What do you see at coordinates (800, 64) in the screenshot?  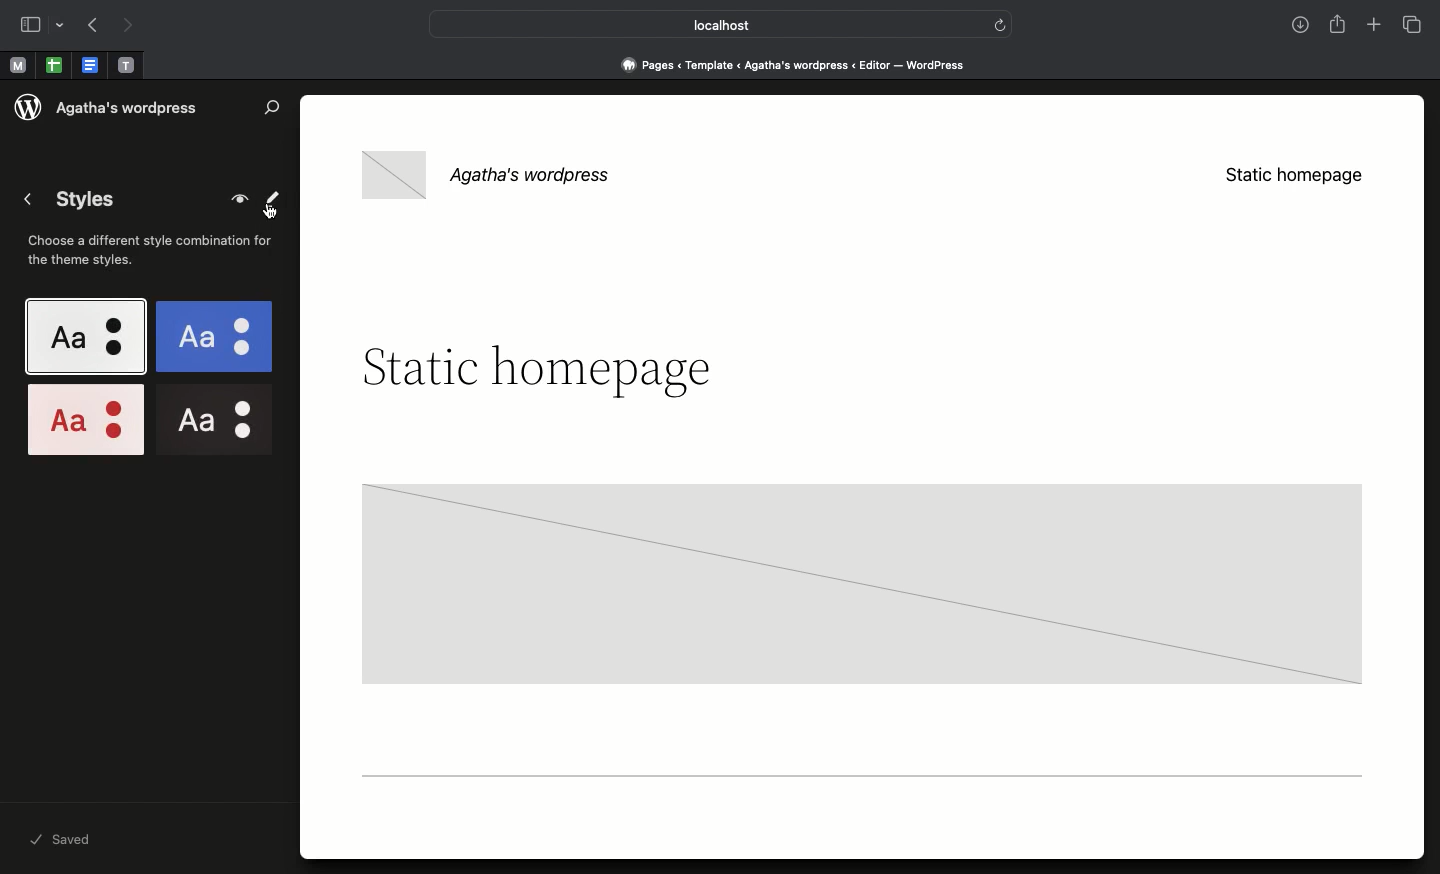 I see `Pages < Template <Agatha's wordpress < editor - wordpress` at bounding box center [800, 64].